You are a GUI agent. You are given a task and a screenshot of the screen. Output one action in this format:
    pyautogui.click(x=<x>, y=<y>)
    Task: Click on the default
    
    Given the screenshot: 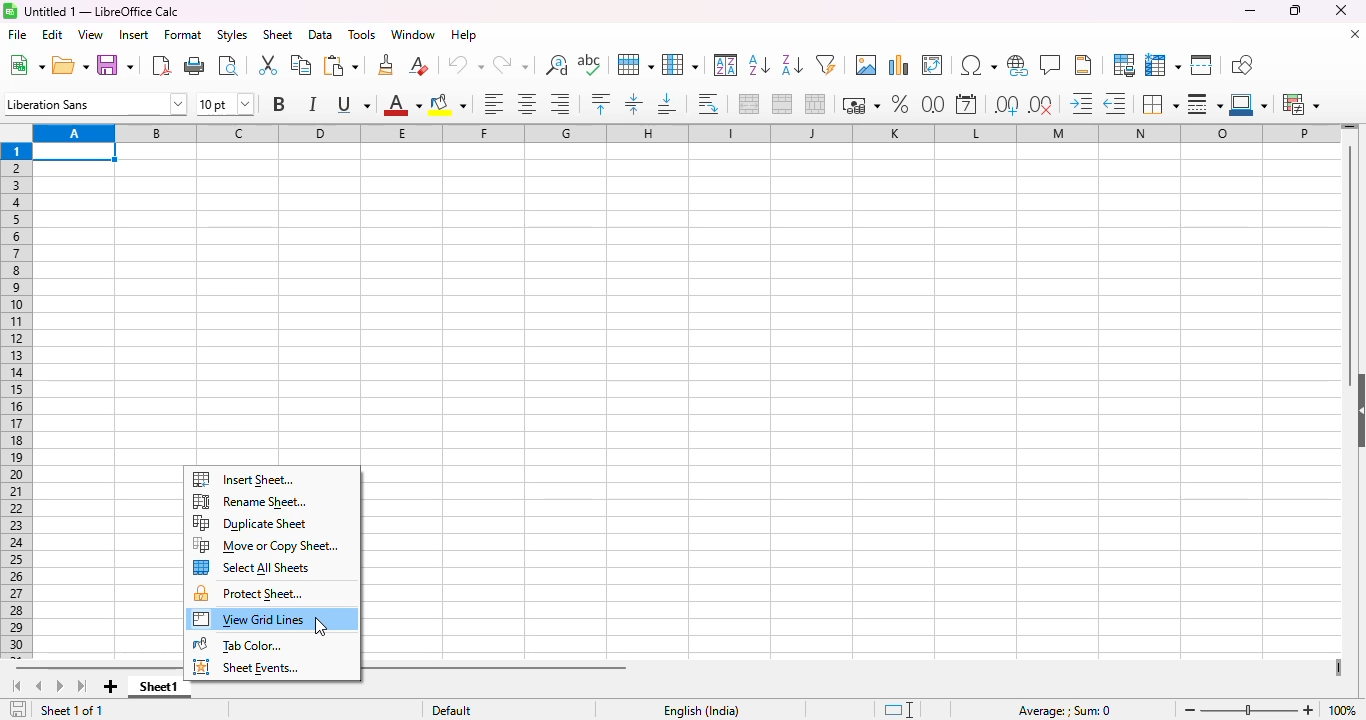 What is the action you would take?
    pyautogui.click(x=451, y=710)
    